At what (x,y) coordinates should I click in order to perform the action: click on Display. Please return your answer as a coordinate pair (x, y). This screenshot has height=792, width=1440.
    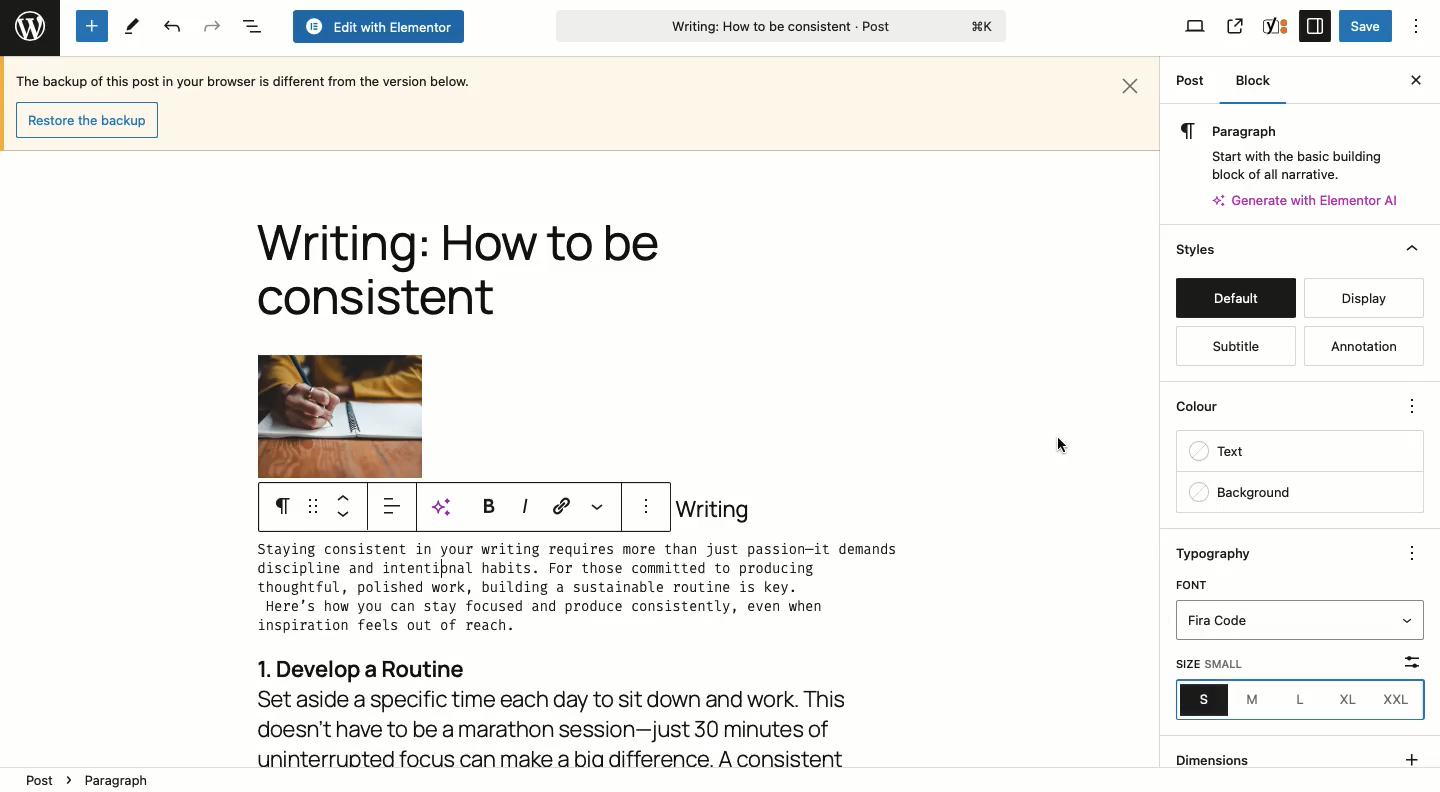
    Looking at the image, I should click on (1365, 298).